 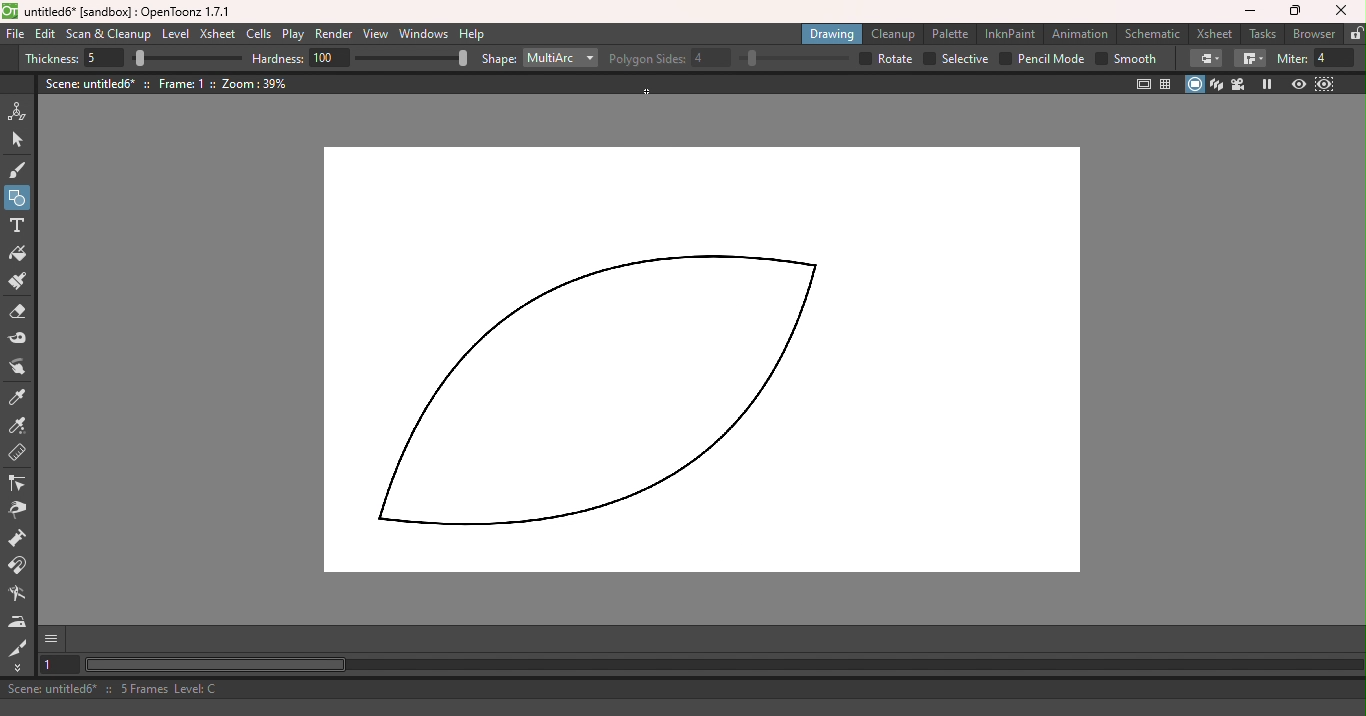 I want to click on Set the current frame, so click(x=59, y=666).